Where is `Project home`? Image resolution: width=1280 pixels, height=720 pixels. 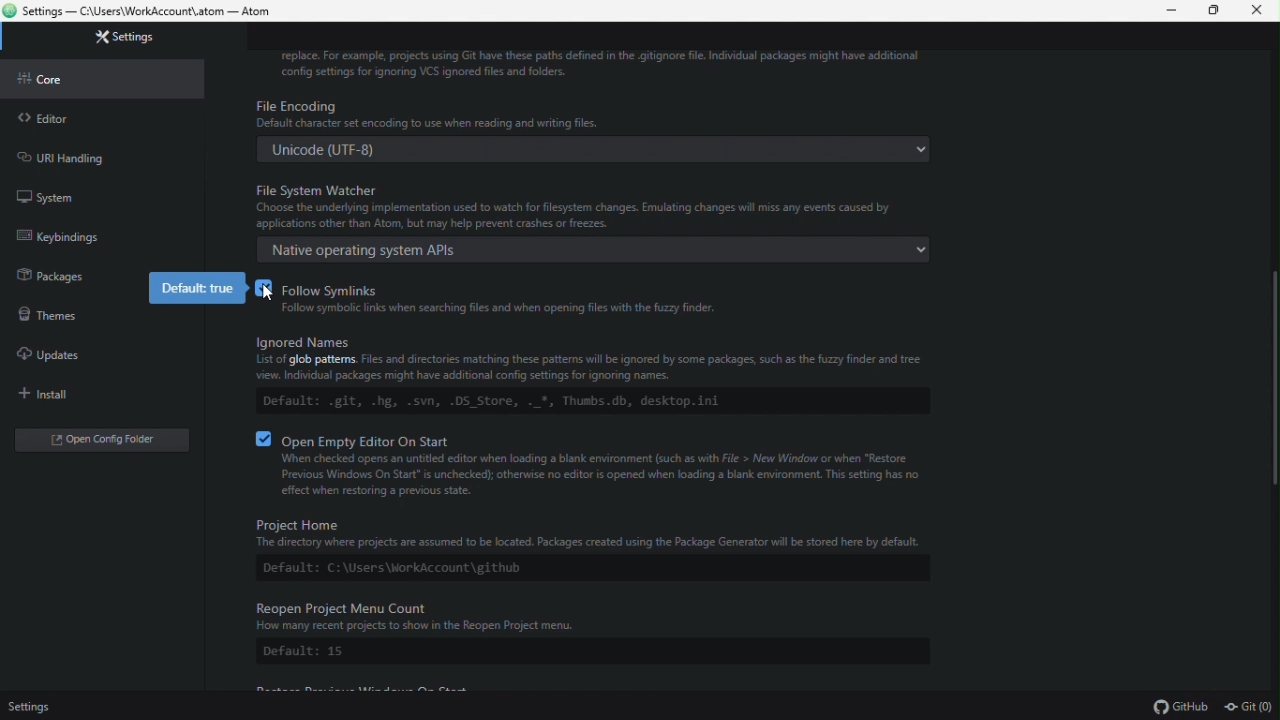
Project home is located at coordinates (588, 549).